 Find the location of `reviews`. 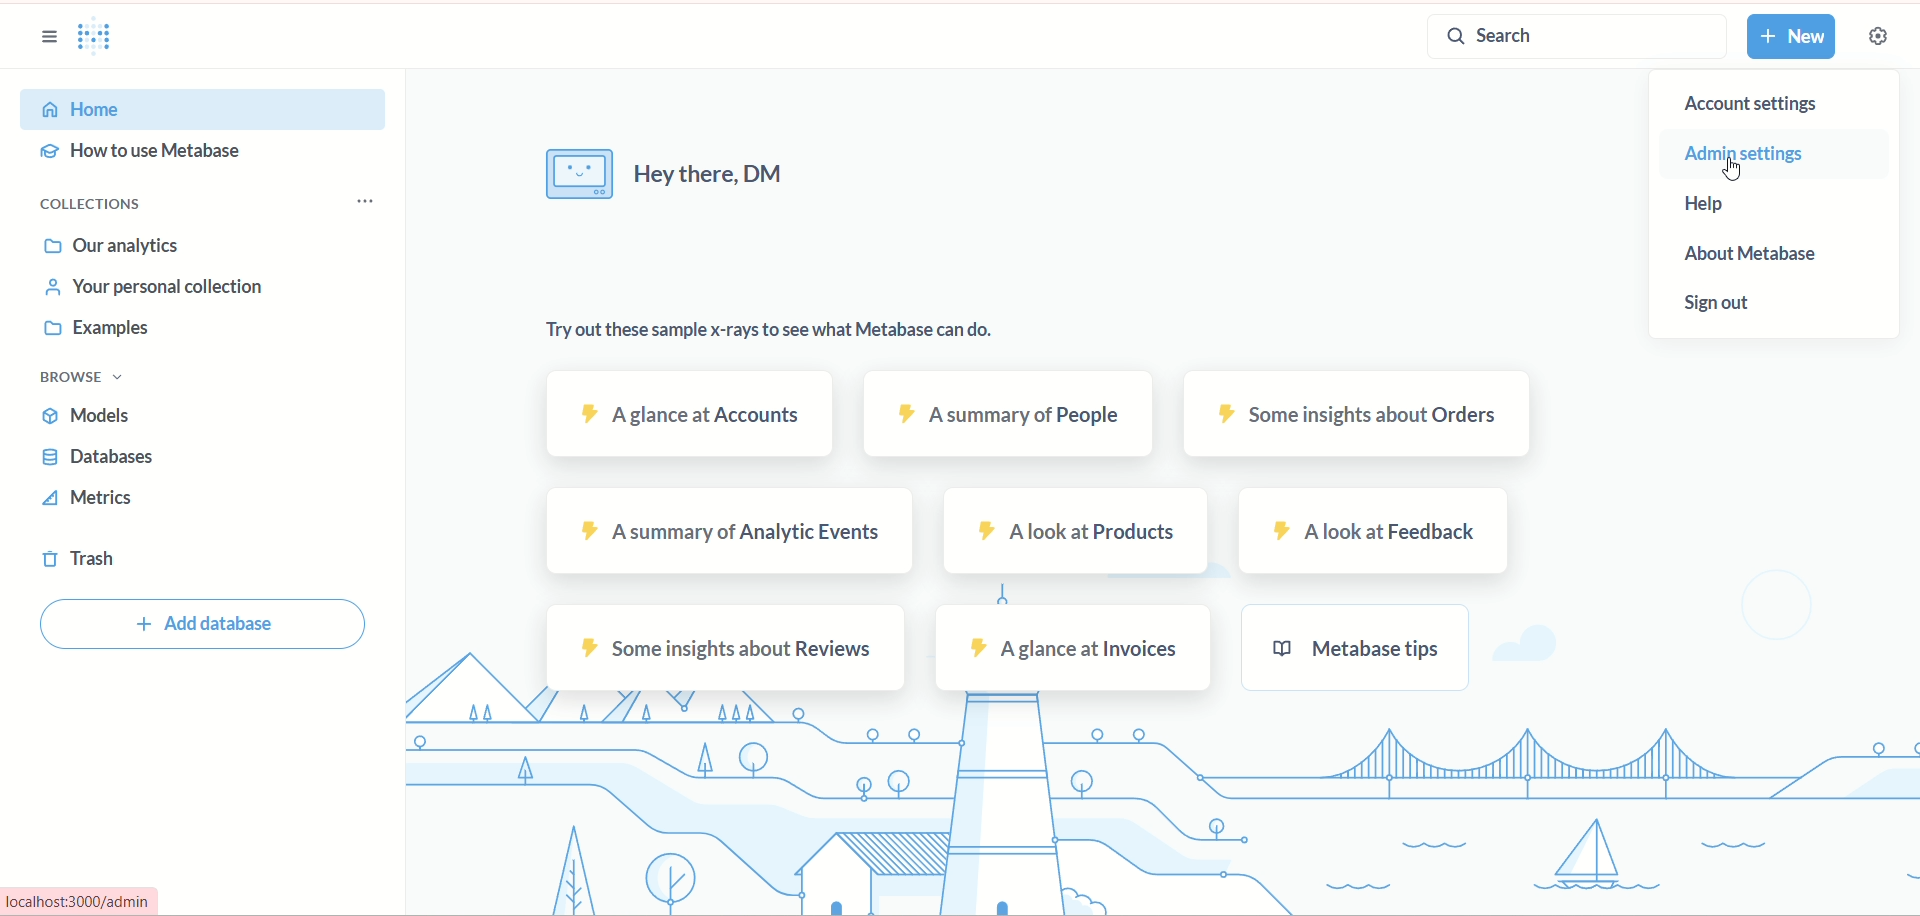

reviews is located at coordinates (725, 649).